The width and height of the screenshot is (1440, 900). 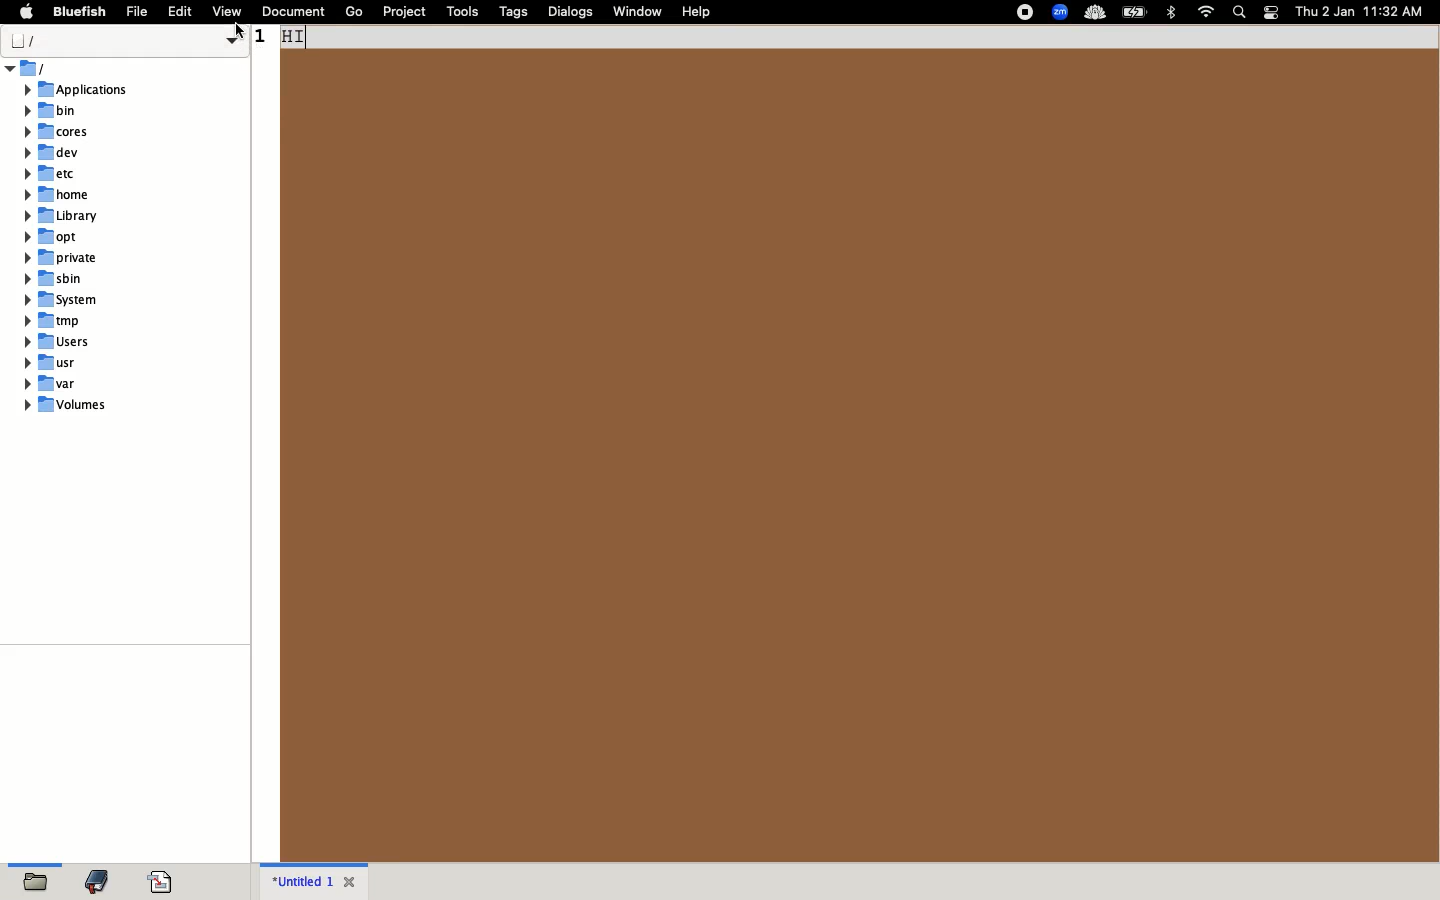 I want to click on code, so click(x=160, y=882).